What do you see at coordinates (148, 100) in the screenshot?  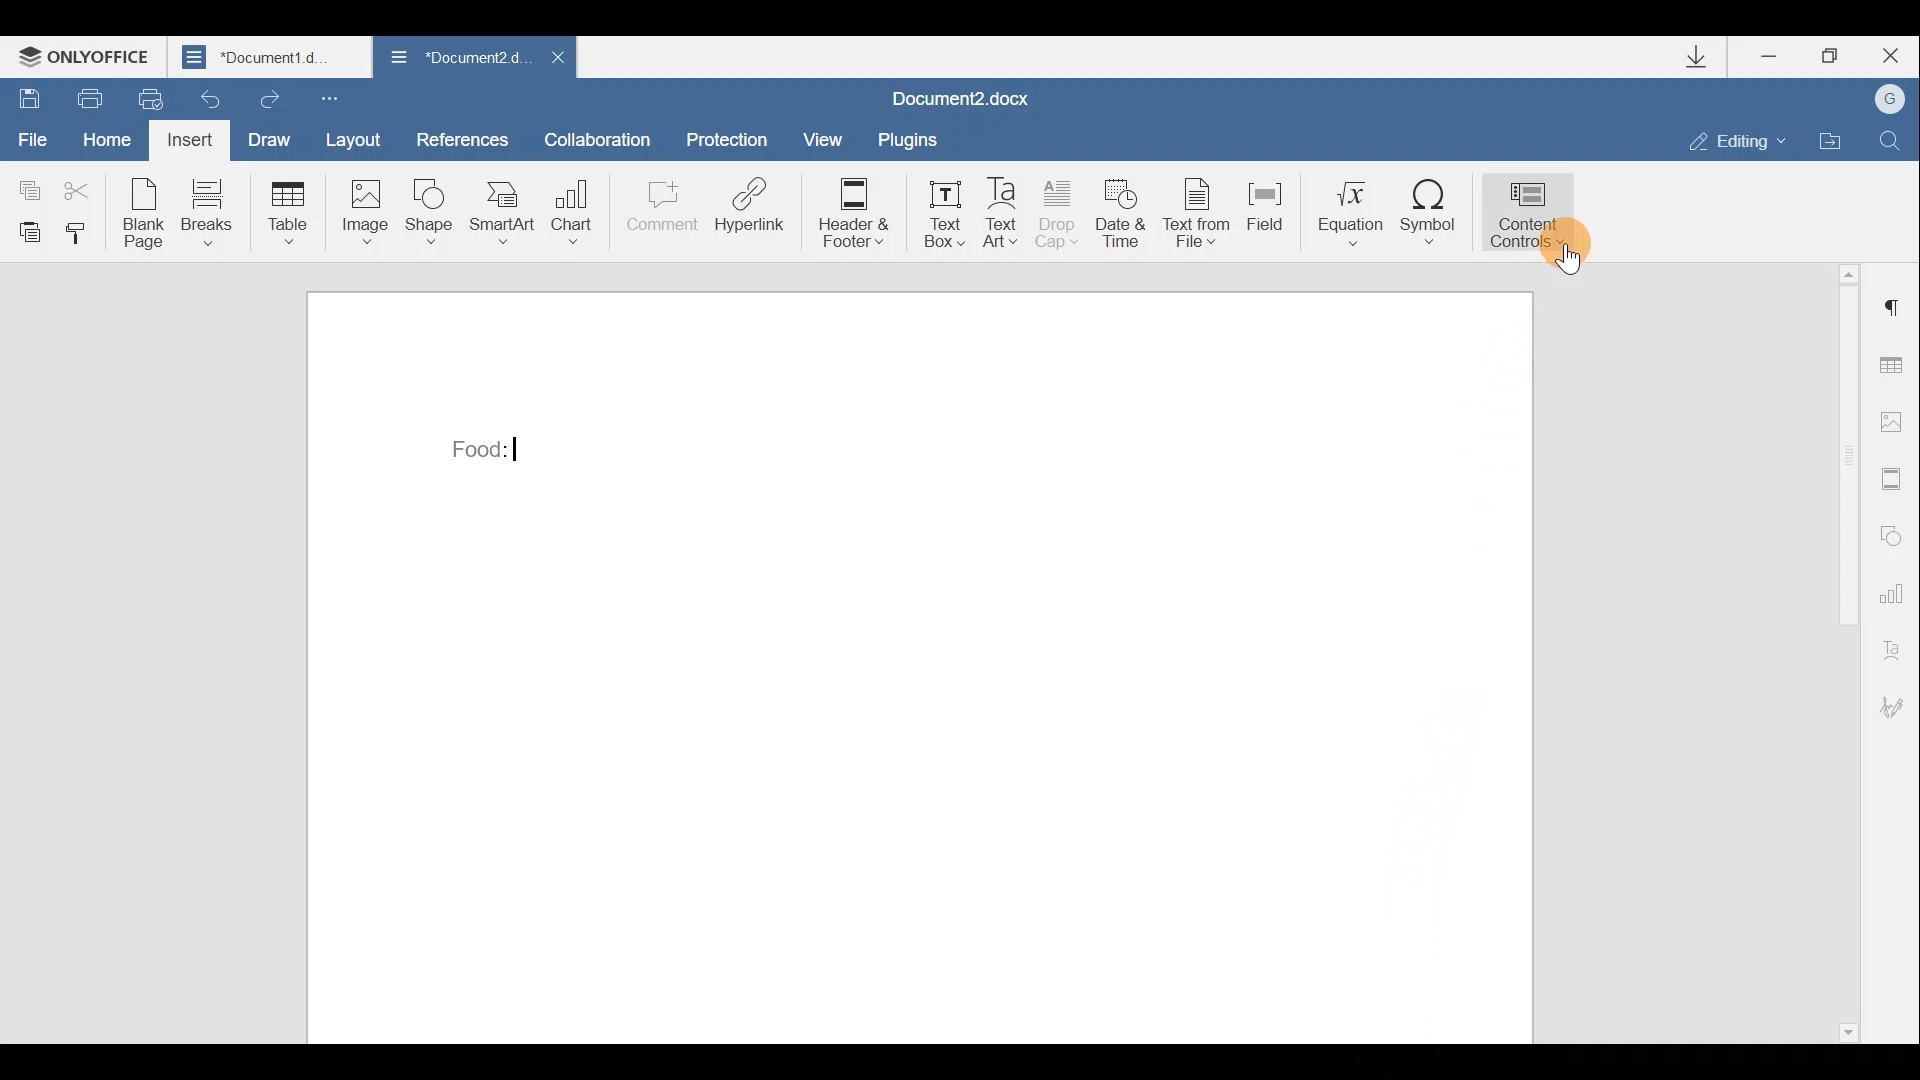 I see `Quick print` at bounding box center [148, 100].